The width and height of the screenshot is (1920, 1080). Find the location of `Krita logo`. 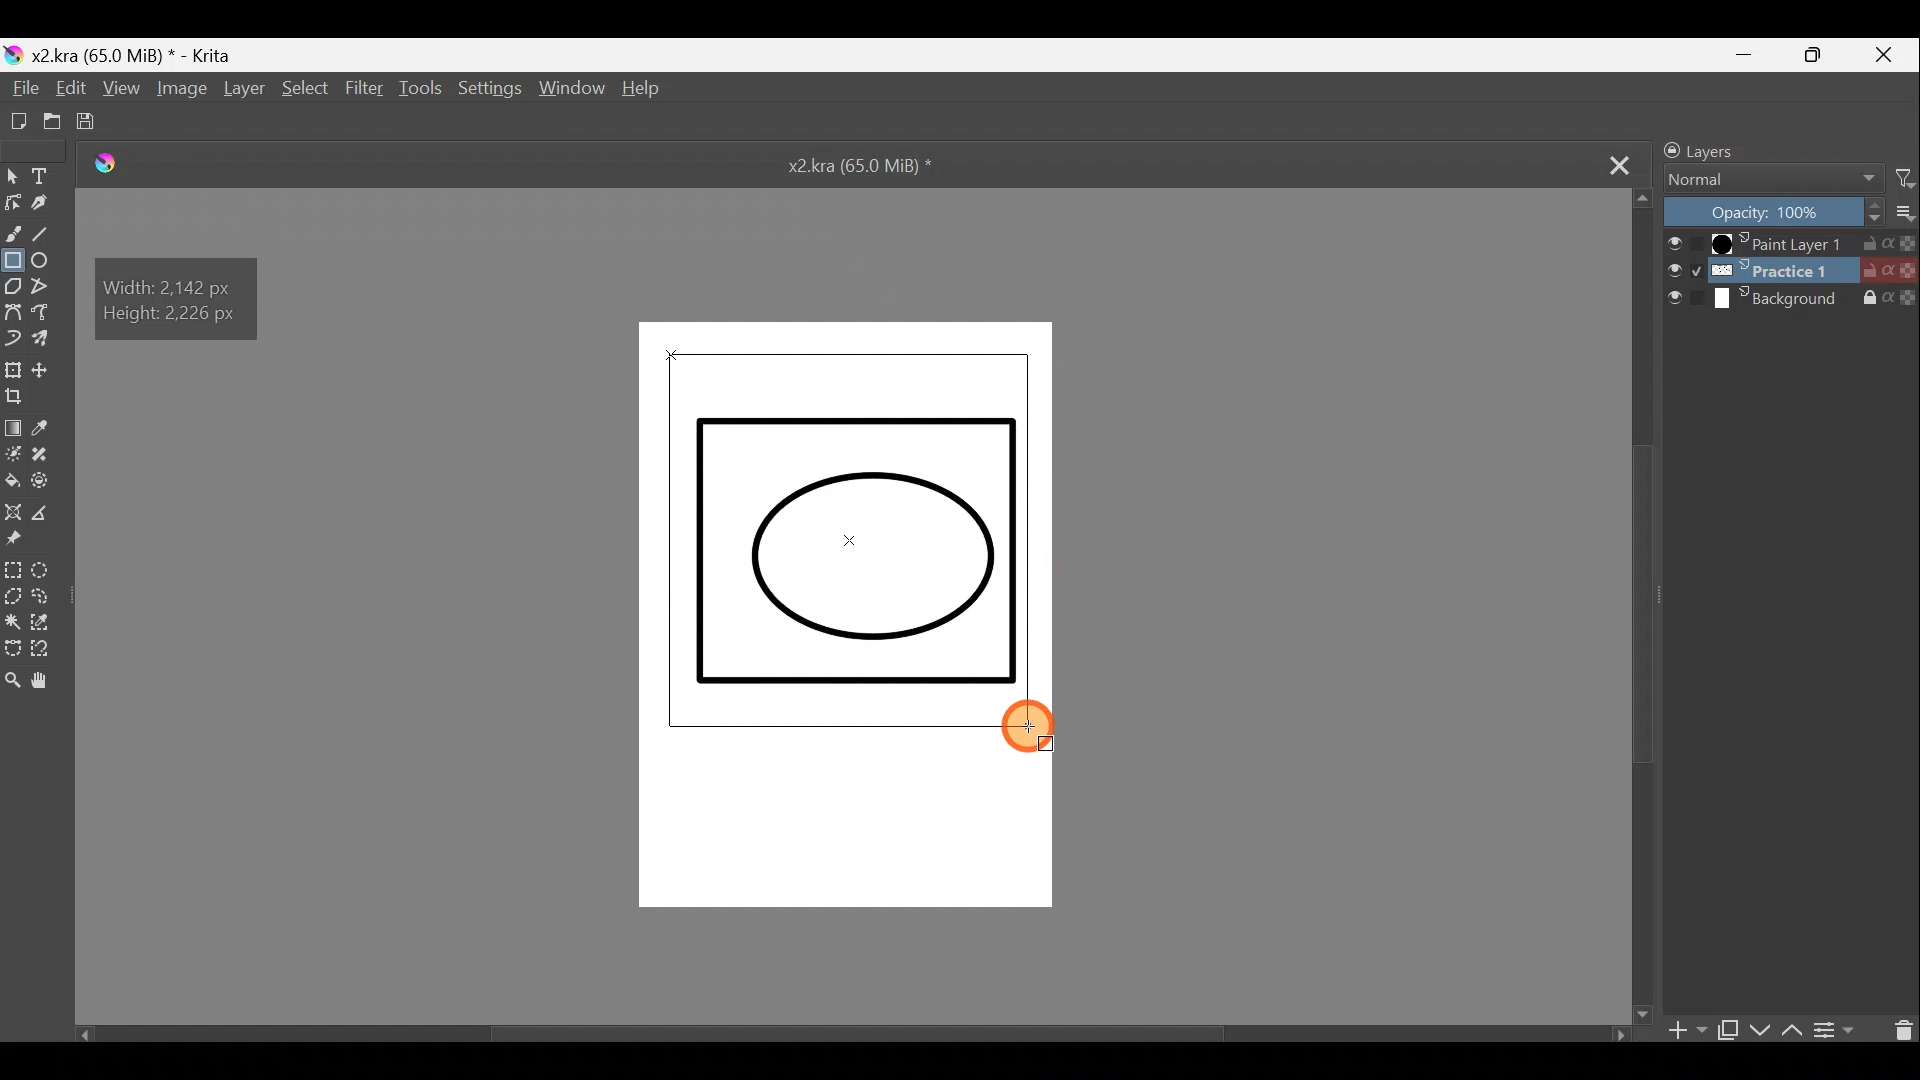

Krita logo is located at coordinates (12, 54).